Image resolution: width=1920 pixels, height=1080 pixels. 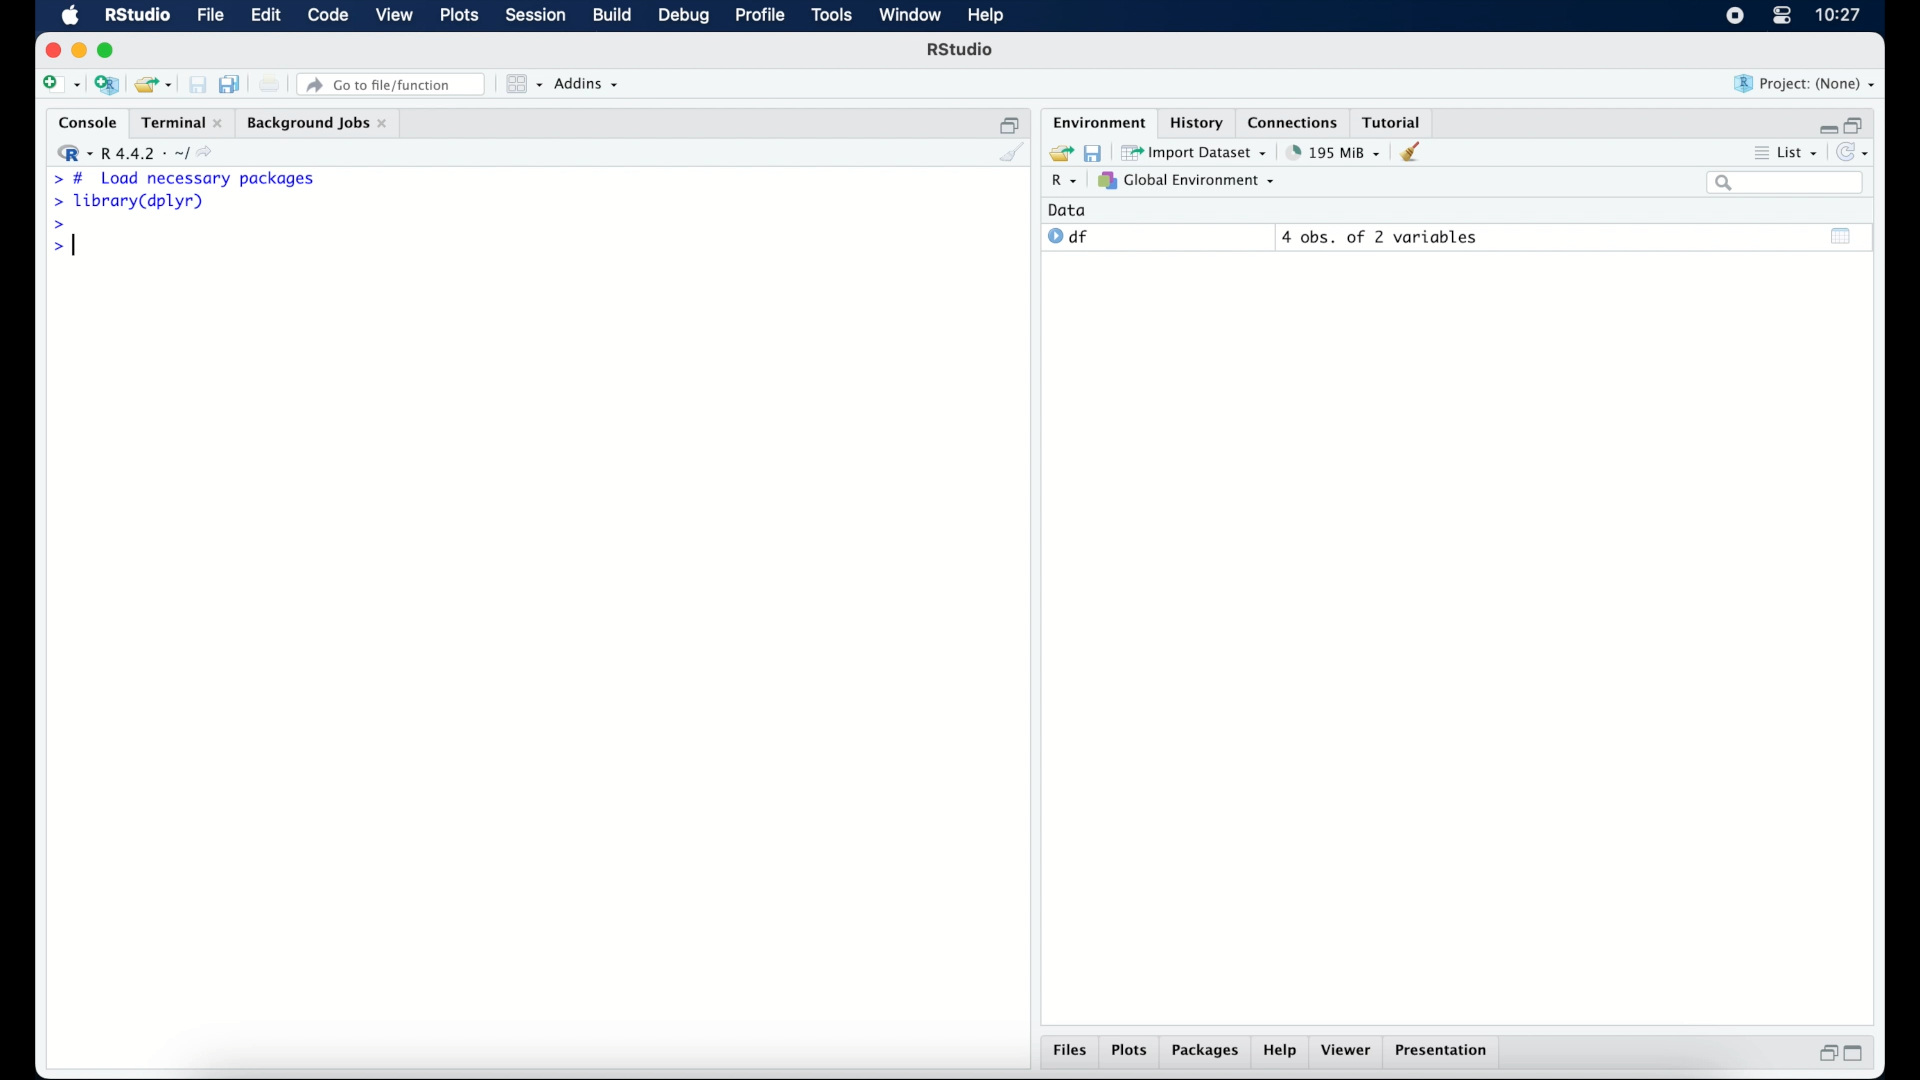 I want to click on go to file/function, so click(x=392, y=84).